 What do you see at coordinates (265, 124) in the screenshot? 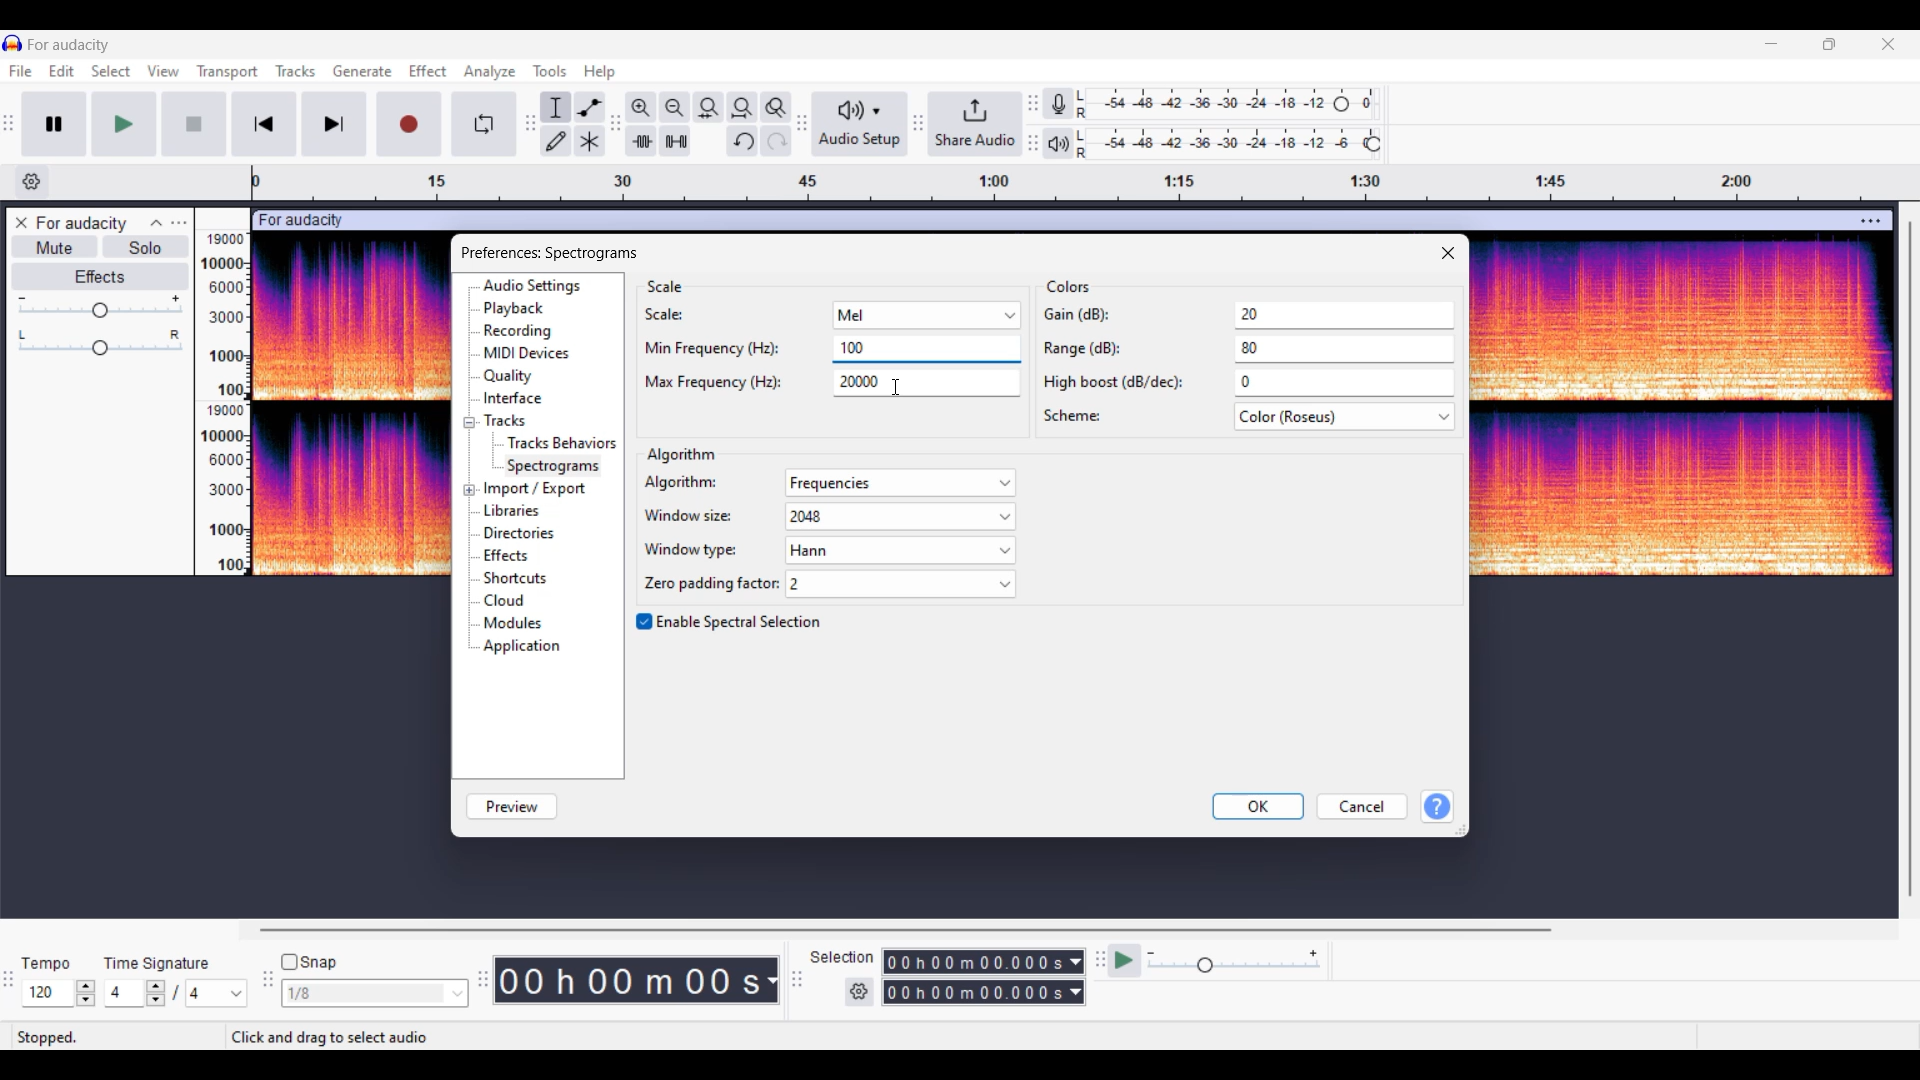
I see `Skip/Select to start` at bounding box center [265, 124].